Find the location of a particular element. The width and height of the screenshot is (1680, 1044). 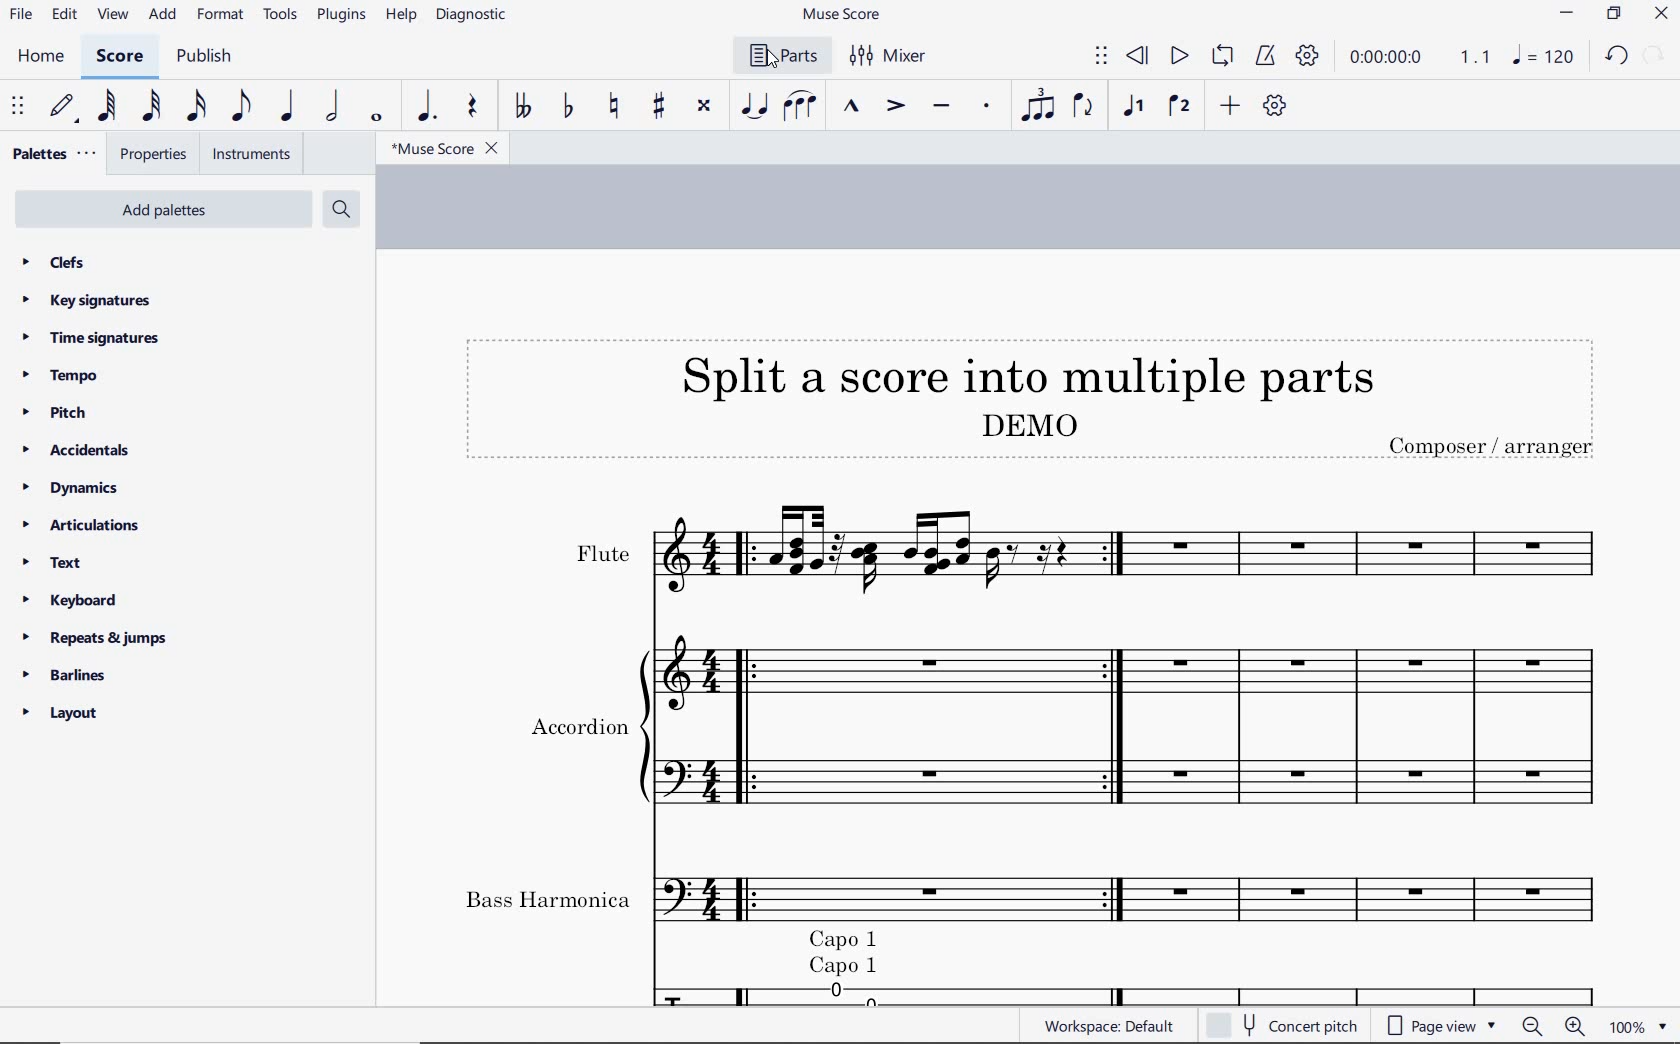

clefs is located at coordinates (46, 261).